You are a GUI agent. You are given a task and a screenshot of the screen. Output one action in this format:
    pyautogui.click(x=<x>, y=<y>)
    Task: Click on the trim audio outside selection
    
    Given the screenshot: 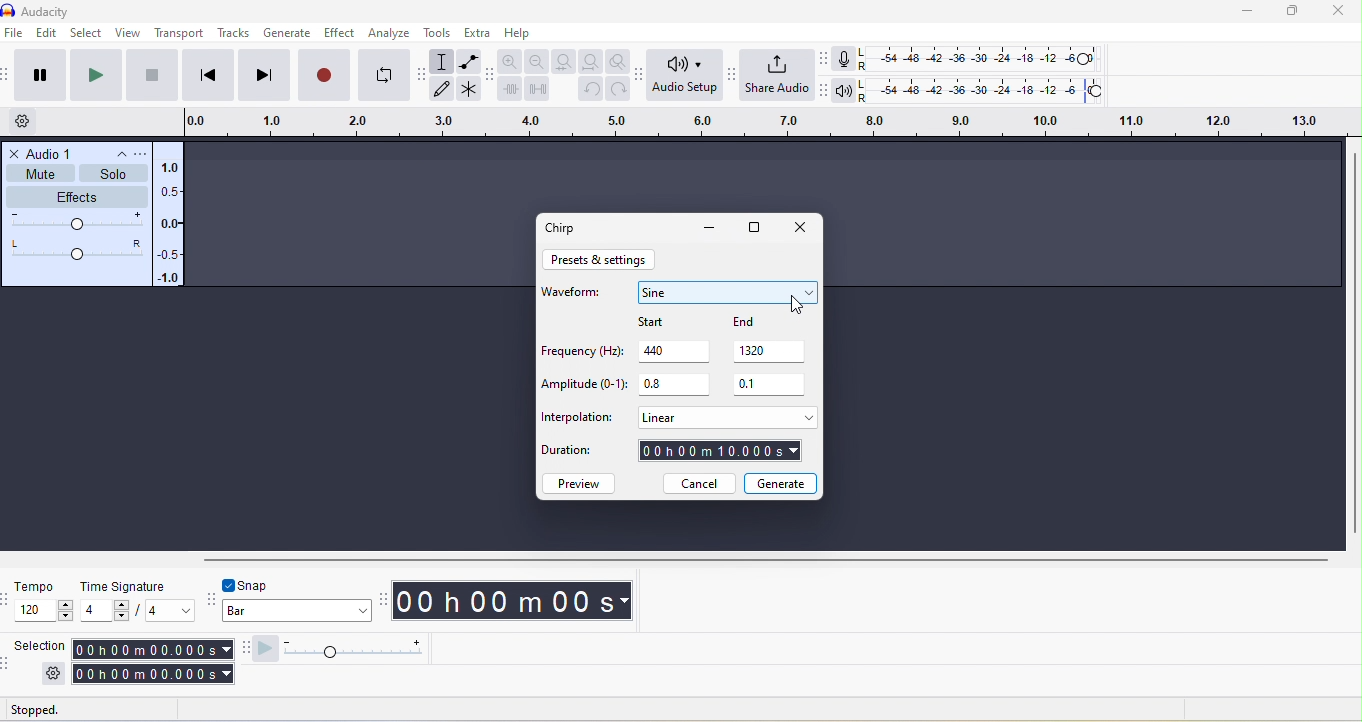 What is the action you would take?
    pyautogui.click(x=510, y=88)
    